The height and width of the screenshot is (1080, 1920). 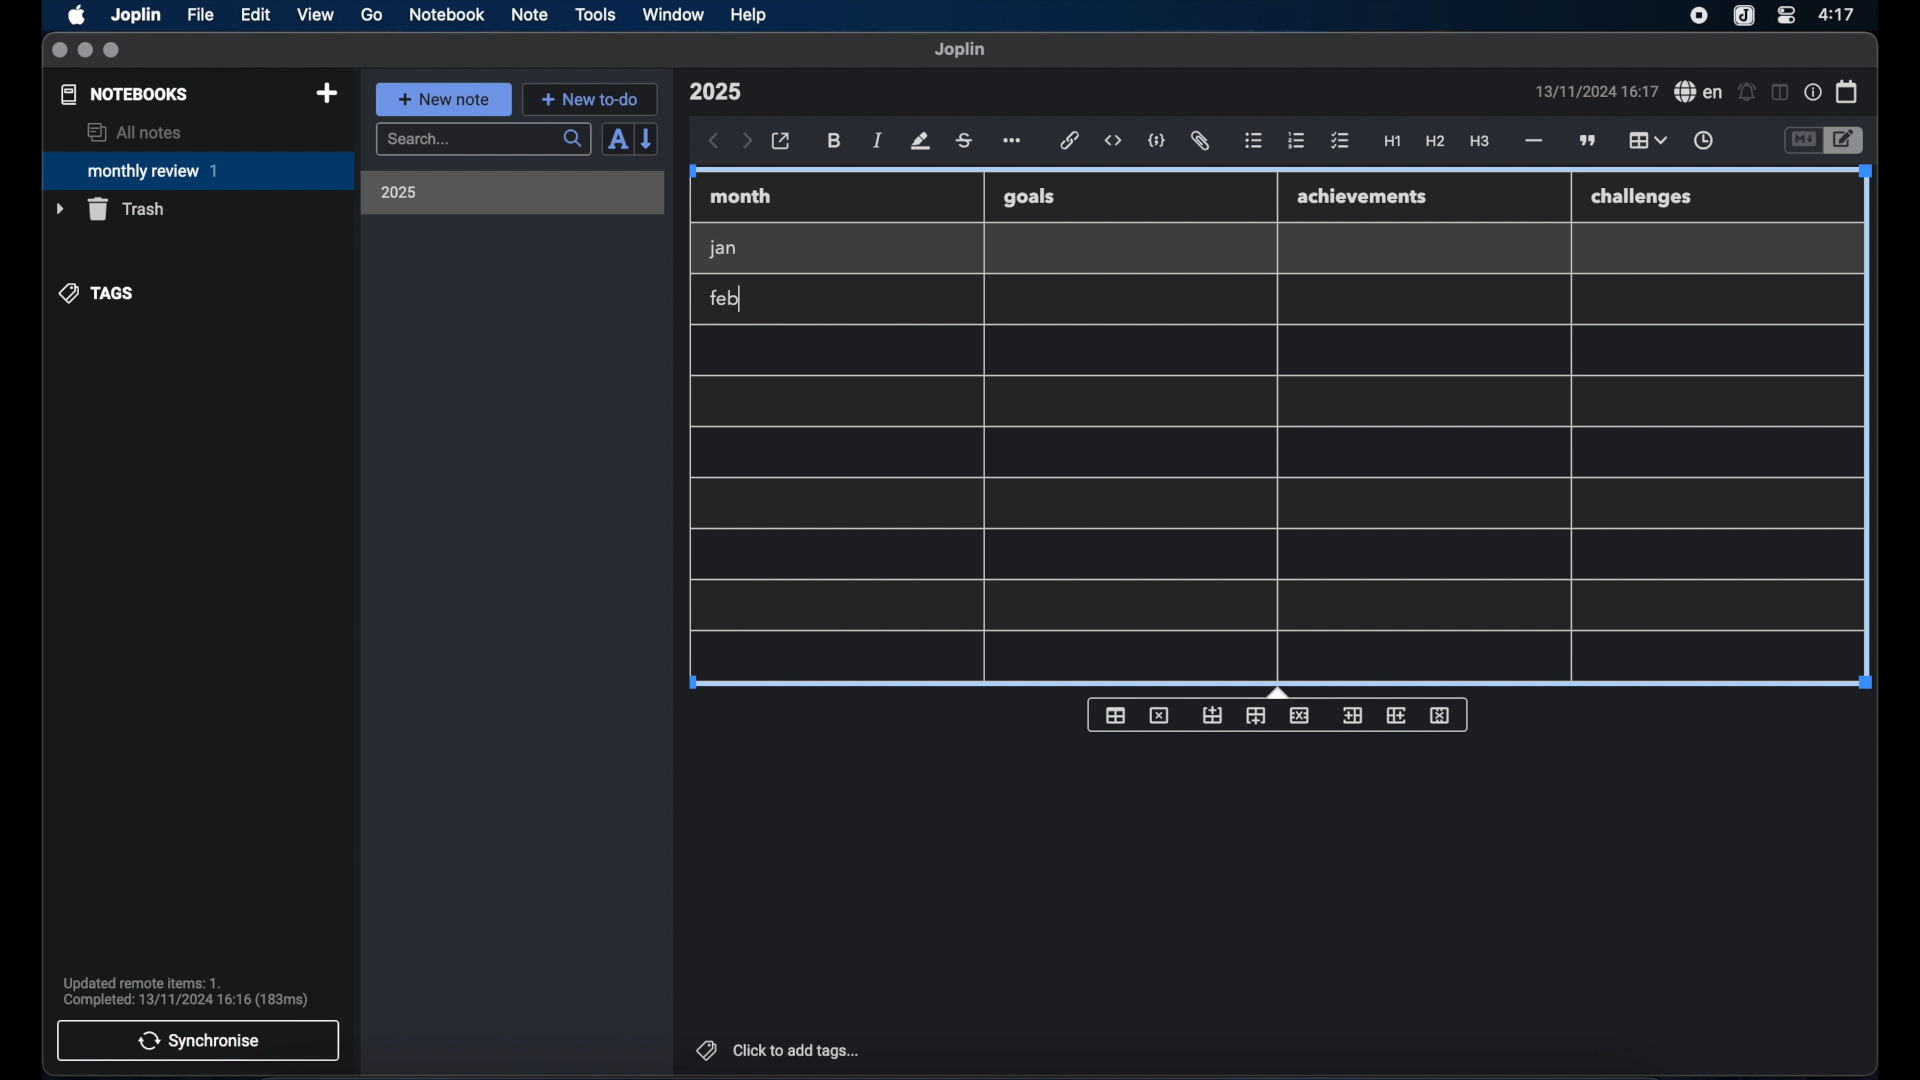 I want to click on jan, so click(x=723, y=249).